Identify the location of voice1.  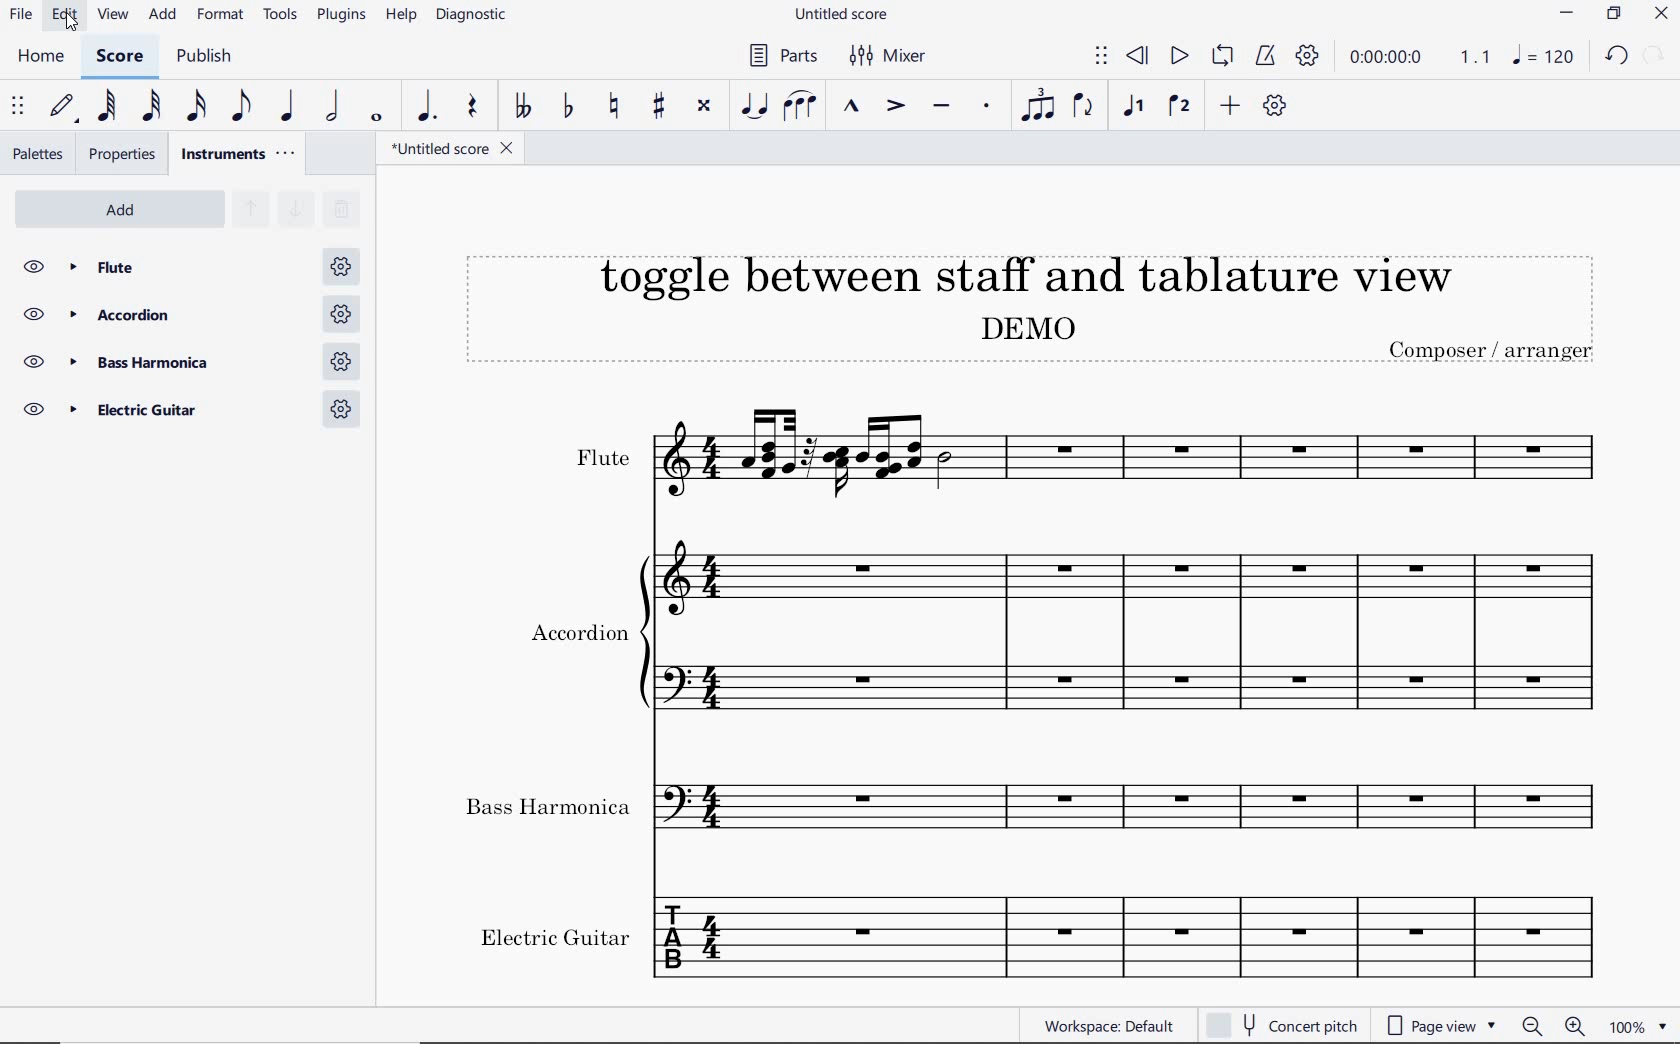
(1136, 107).